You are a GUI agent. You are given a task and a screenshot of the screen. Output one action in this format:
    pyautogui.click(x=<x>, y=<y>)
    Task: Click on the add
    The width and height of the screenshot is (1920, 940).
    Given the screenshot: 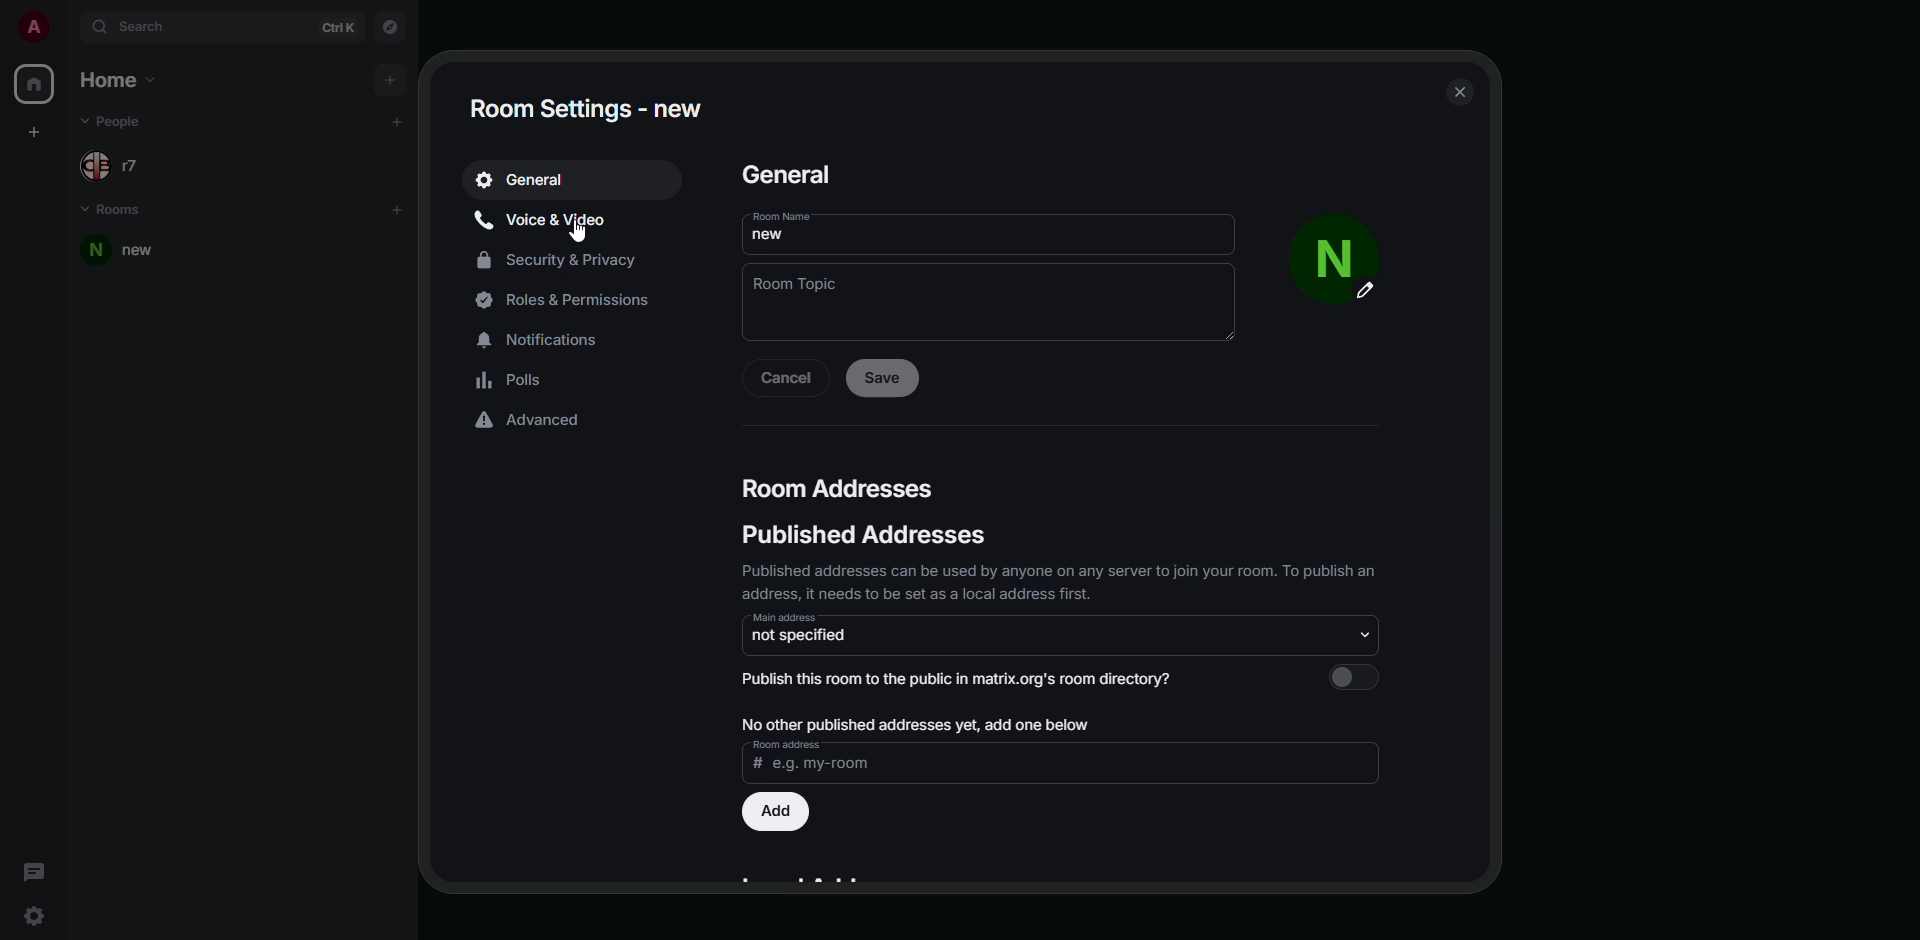 What is the action you would take?
    pyautogui.click(x=397, y=120)
    